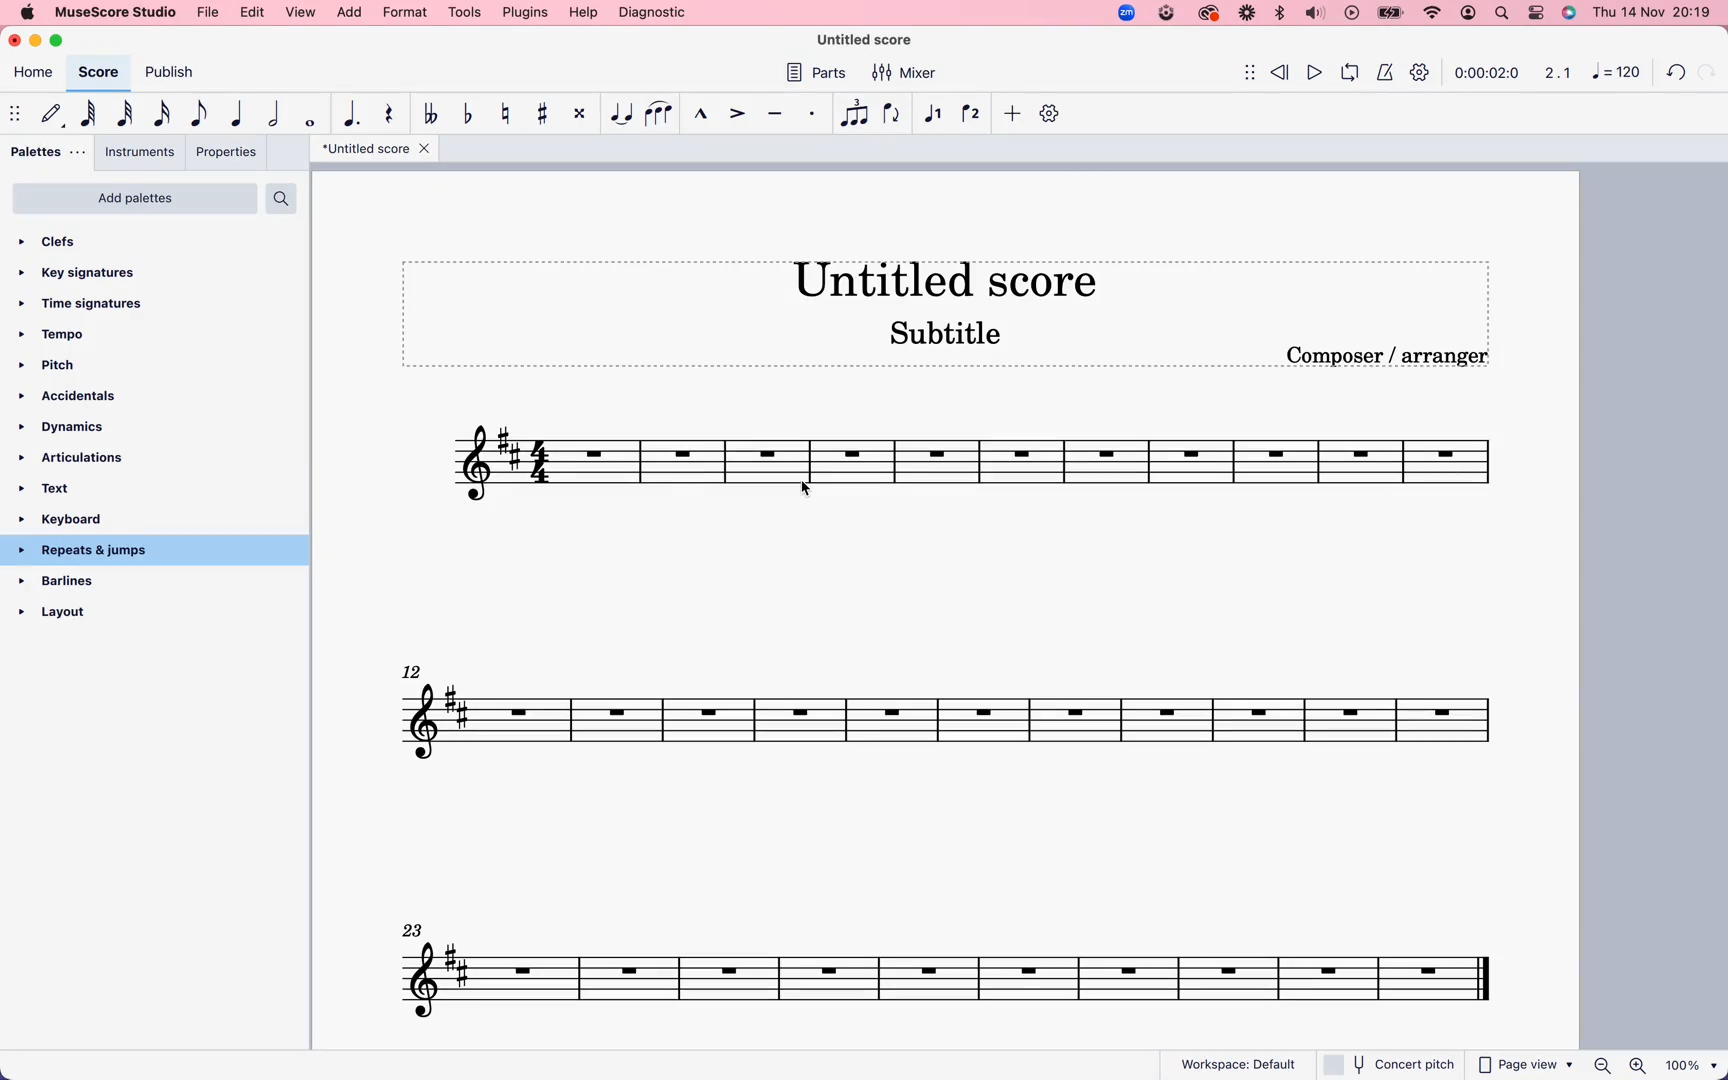 The height and width of the screenshot is (1080, 1728). Describe the element at coordinates (239, 111) in the screenshot. I see `quarter note` at that location.